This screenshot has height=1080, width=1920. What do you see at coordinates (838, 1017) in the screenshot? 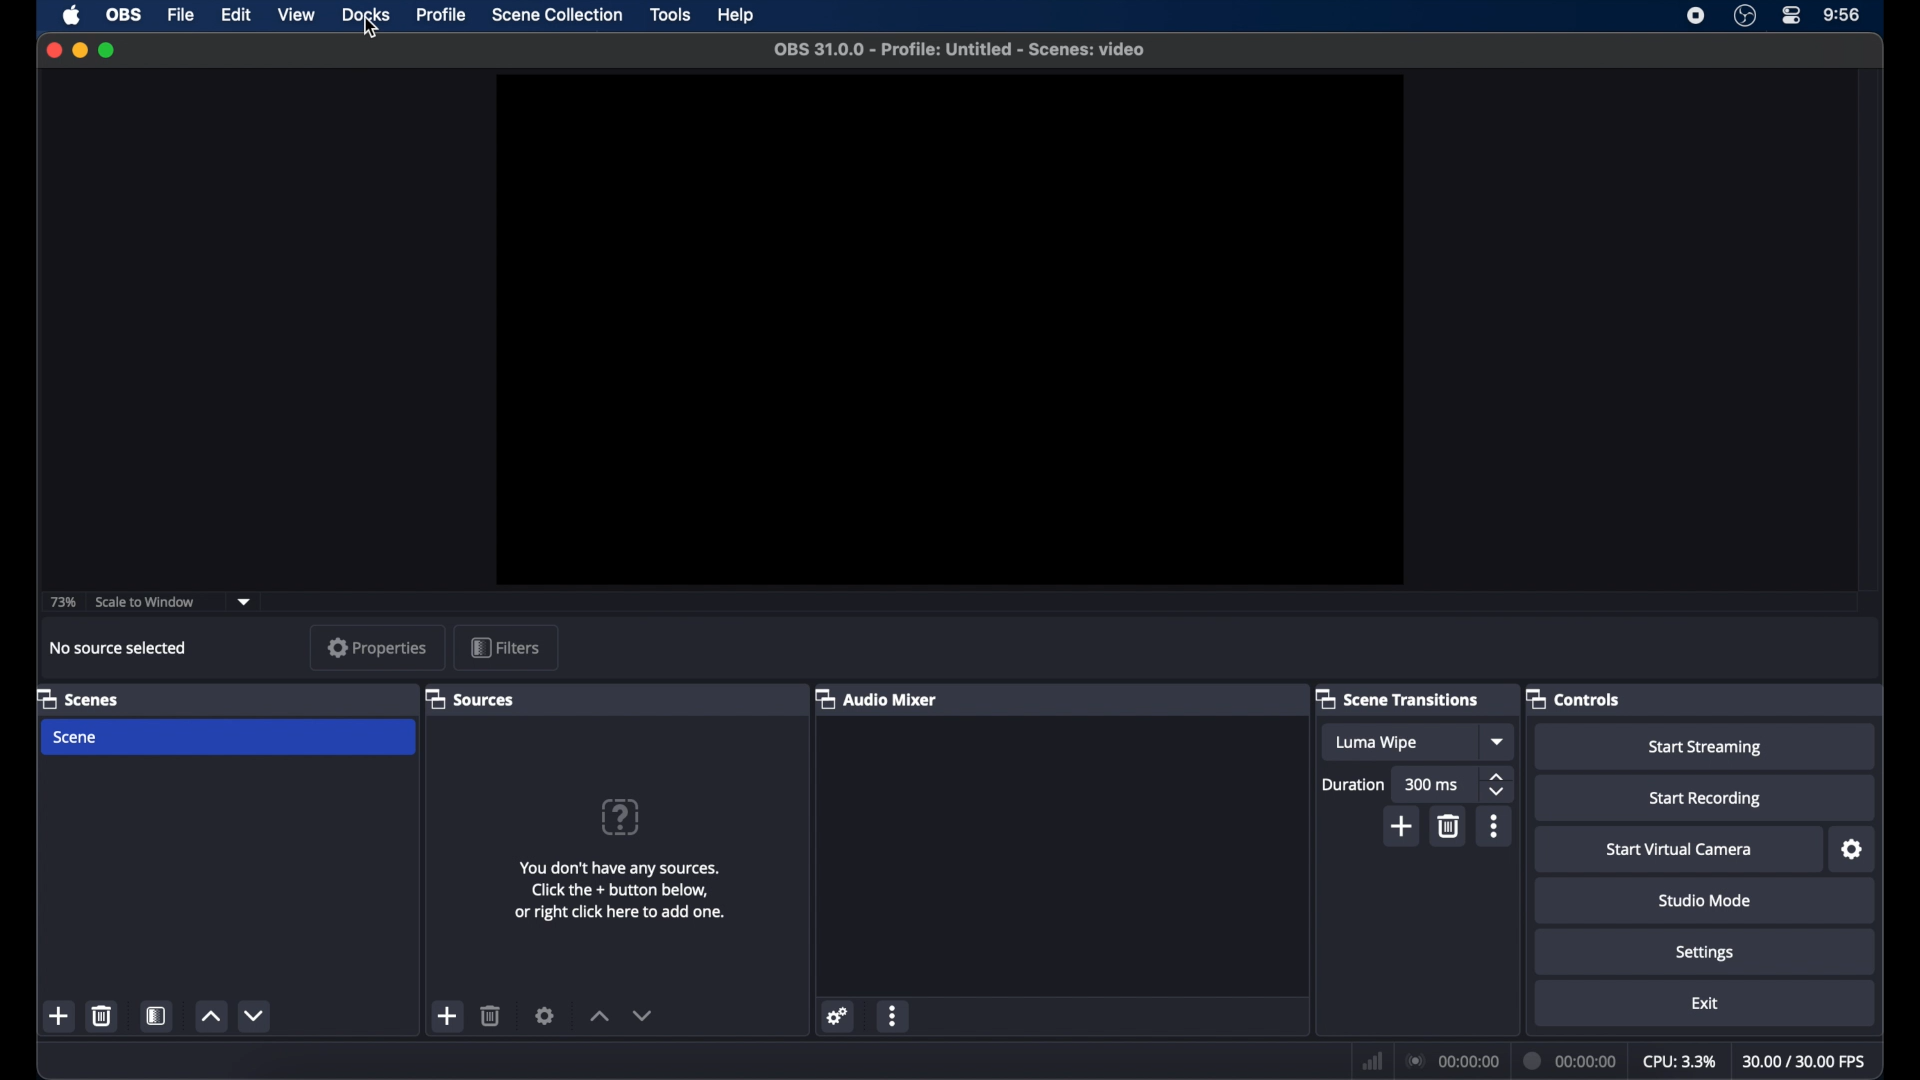
I see `settings` at bounding box center [838, 1017].